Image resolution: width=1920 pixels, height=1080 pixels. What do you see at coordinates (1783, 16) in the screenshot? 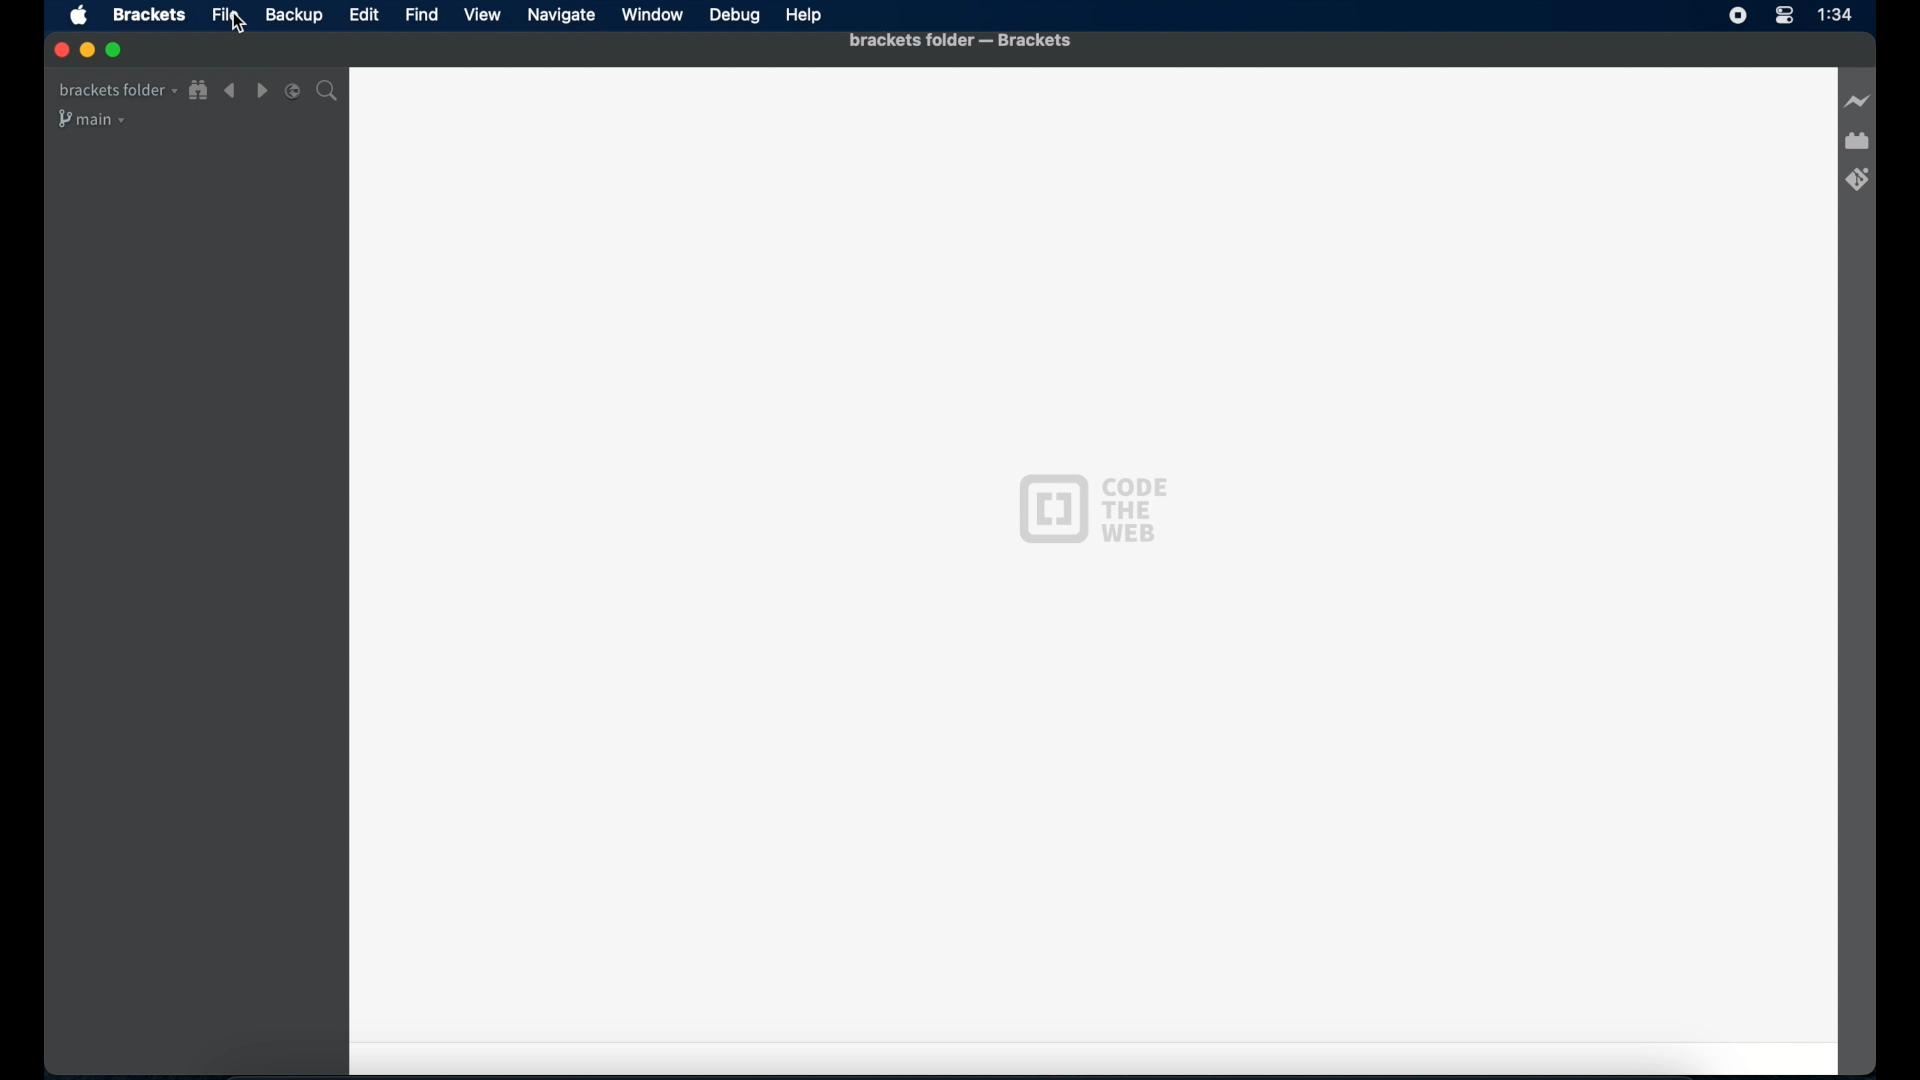
I see `Control center` at bounding box center [1783, 16].